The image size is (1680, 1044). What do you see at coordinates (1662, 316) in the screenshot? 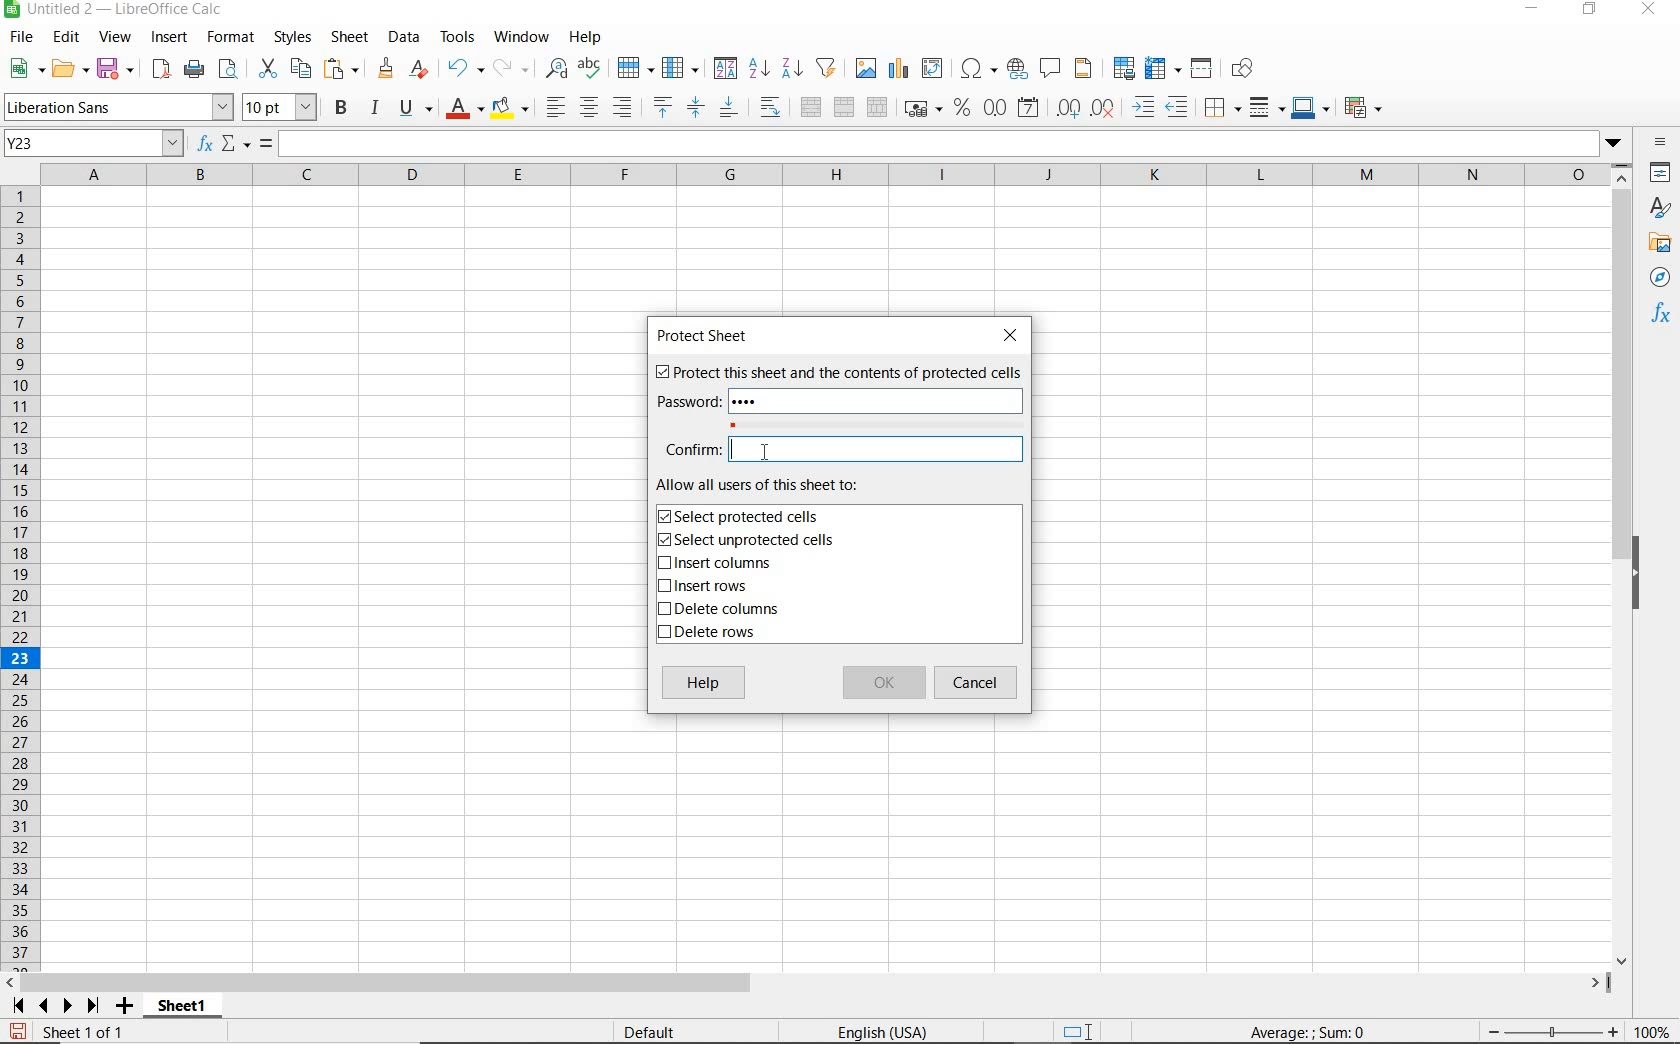
I see `FUNCTIONS` at bounding box center [1662, 316].